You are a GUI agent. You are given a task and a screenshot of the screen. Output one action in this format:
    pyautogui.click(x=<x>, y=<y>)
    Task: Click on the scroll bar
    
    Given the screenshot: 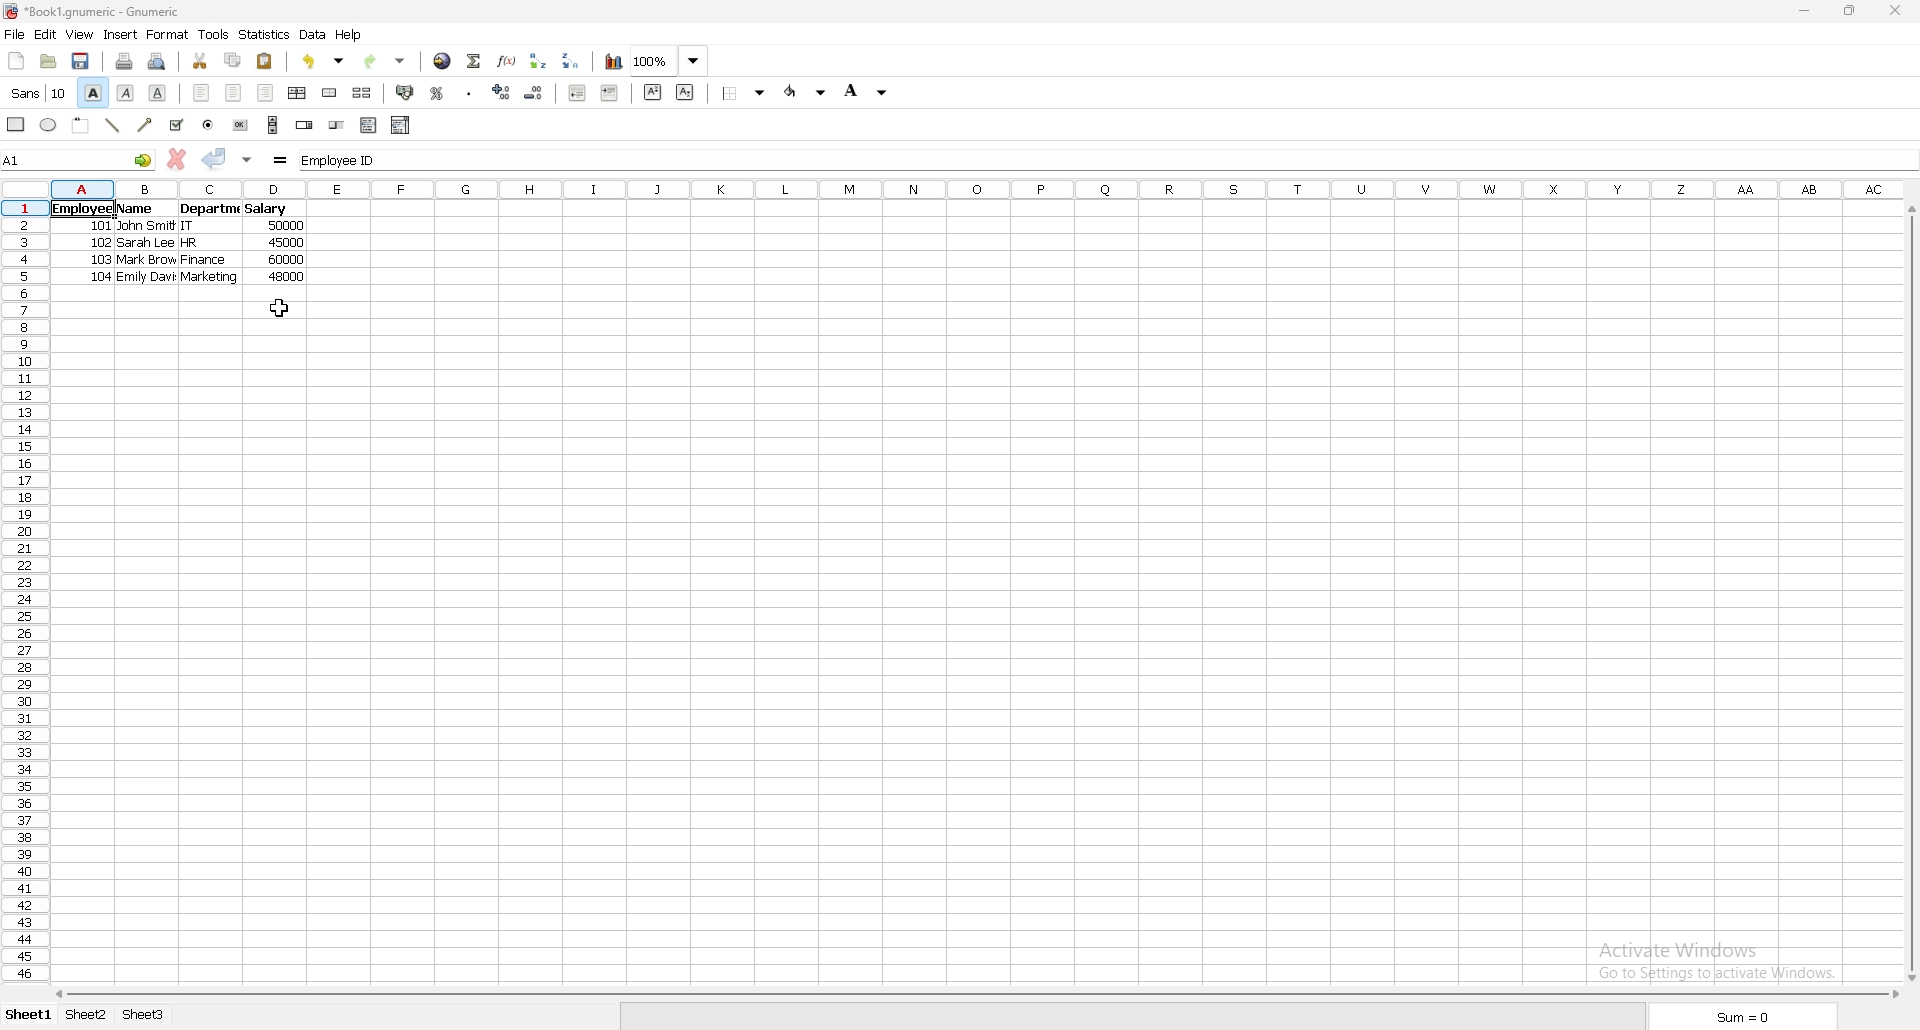 What is the action you would take?
    pyautogui.click(x=1908, y=593)
    